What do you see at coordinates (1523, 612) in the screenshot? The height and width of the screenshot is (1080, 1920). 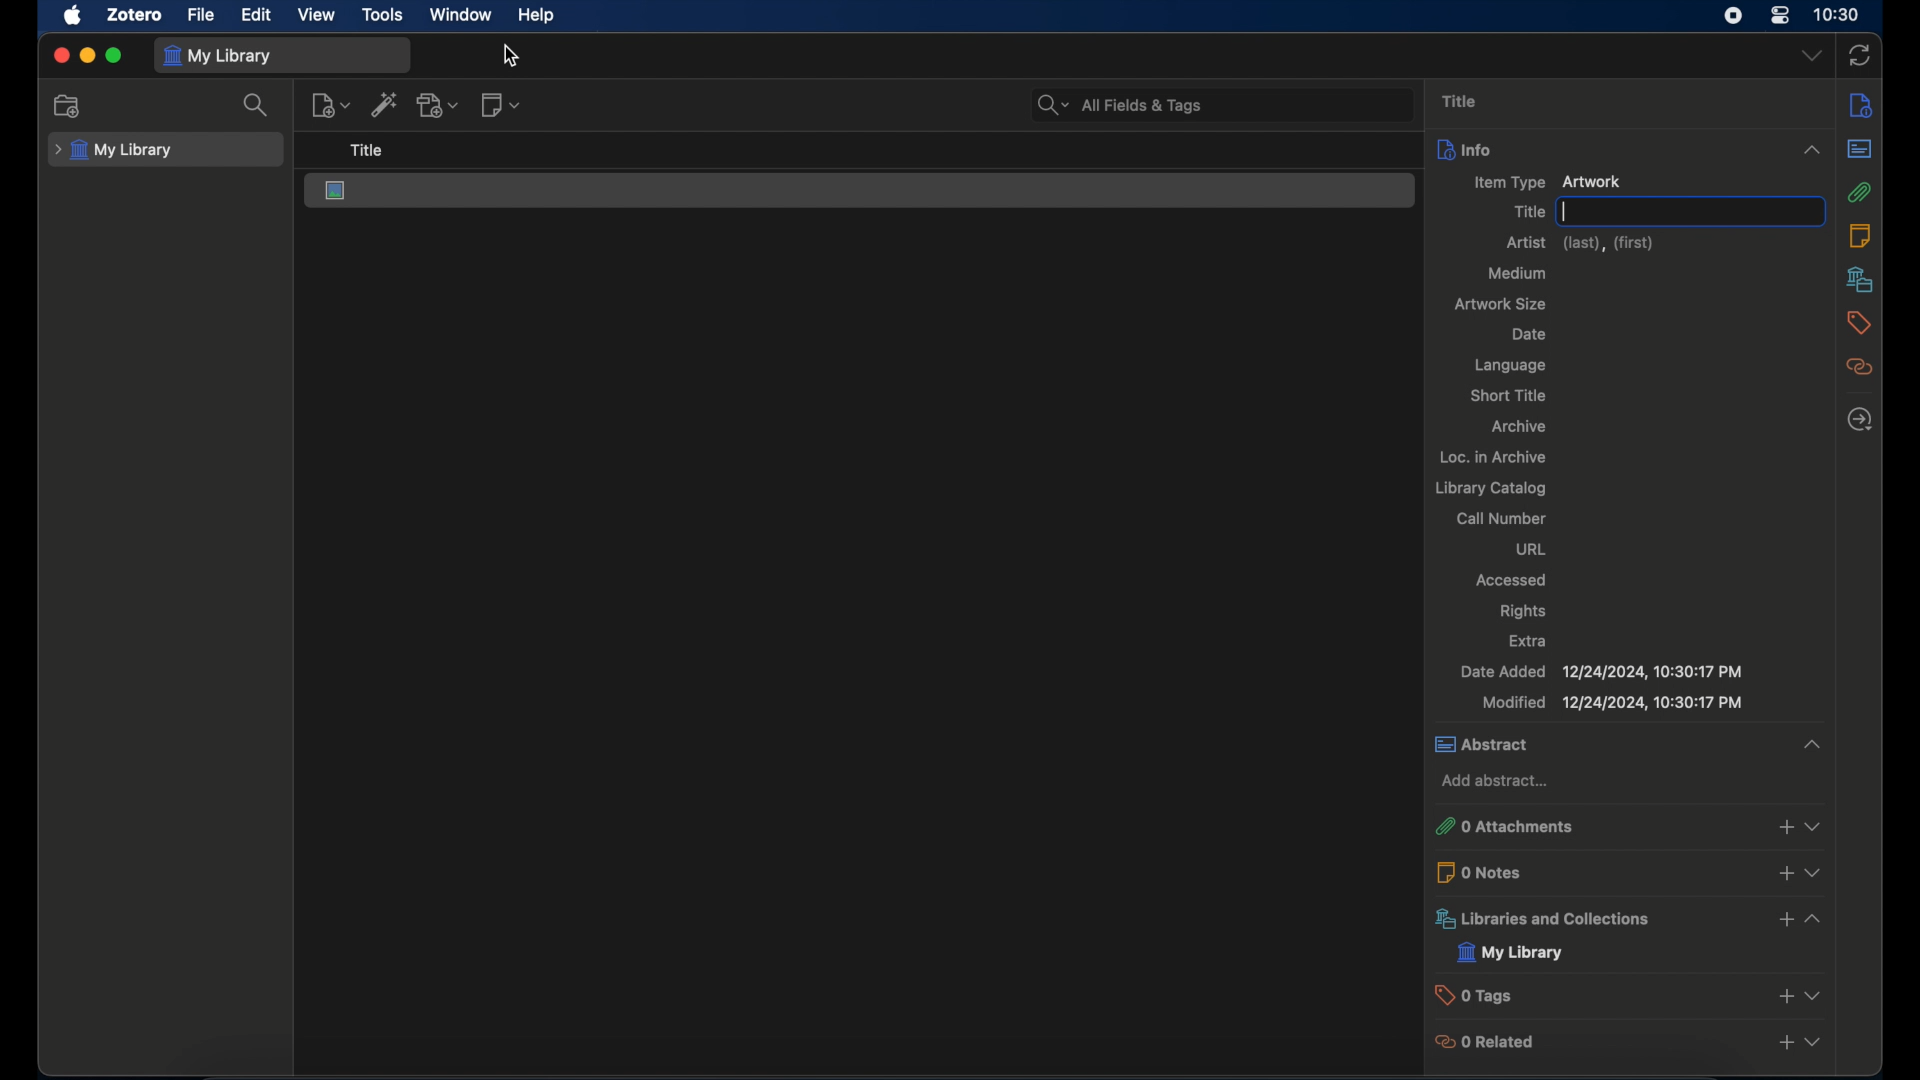 I see `rights` at bounding box center [1523, 612].